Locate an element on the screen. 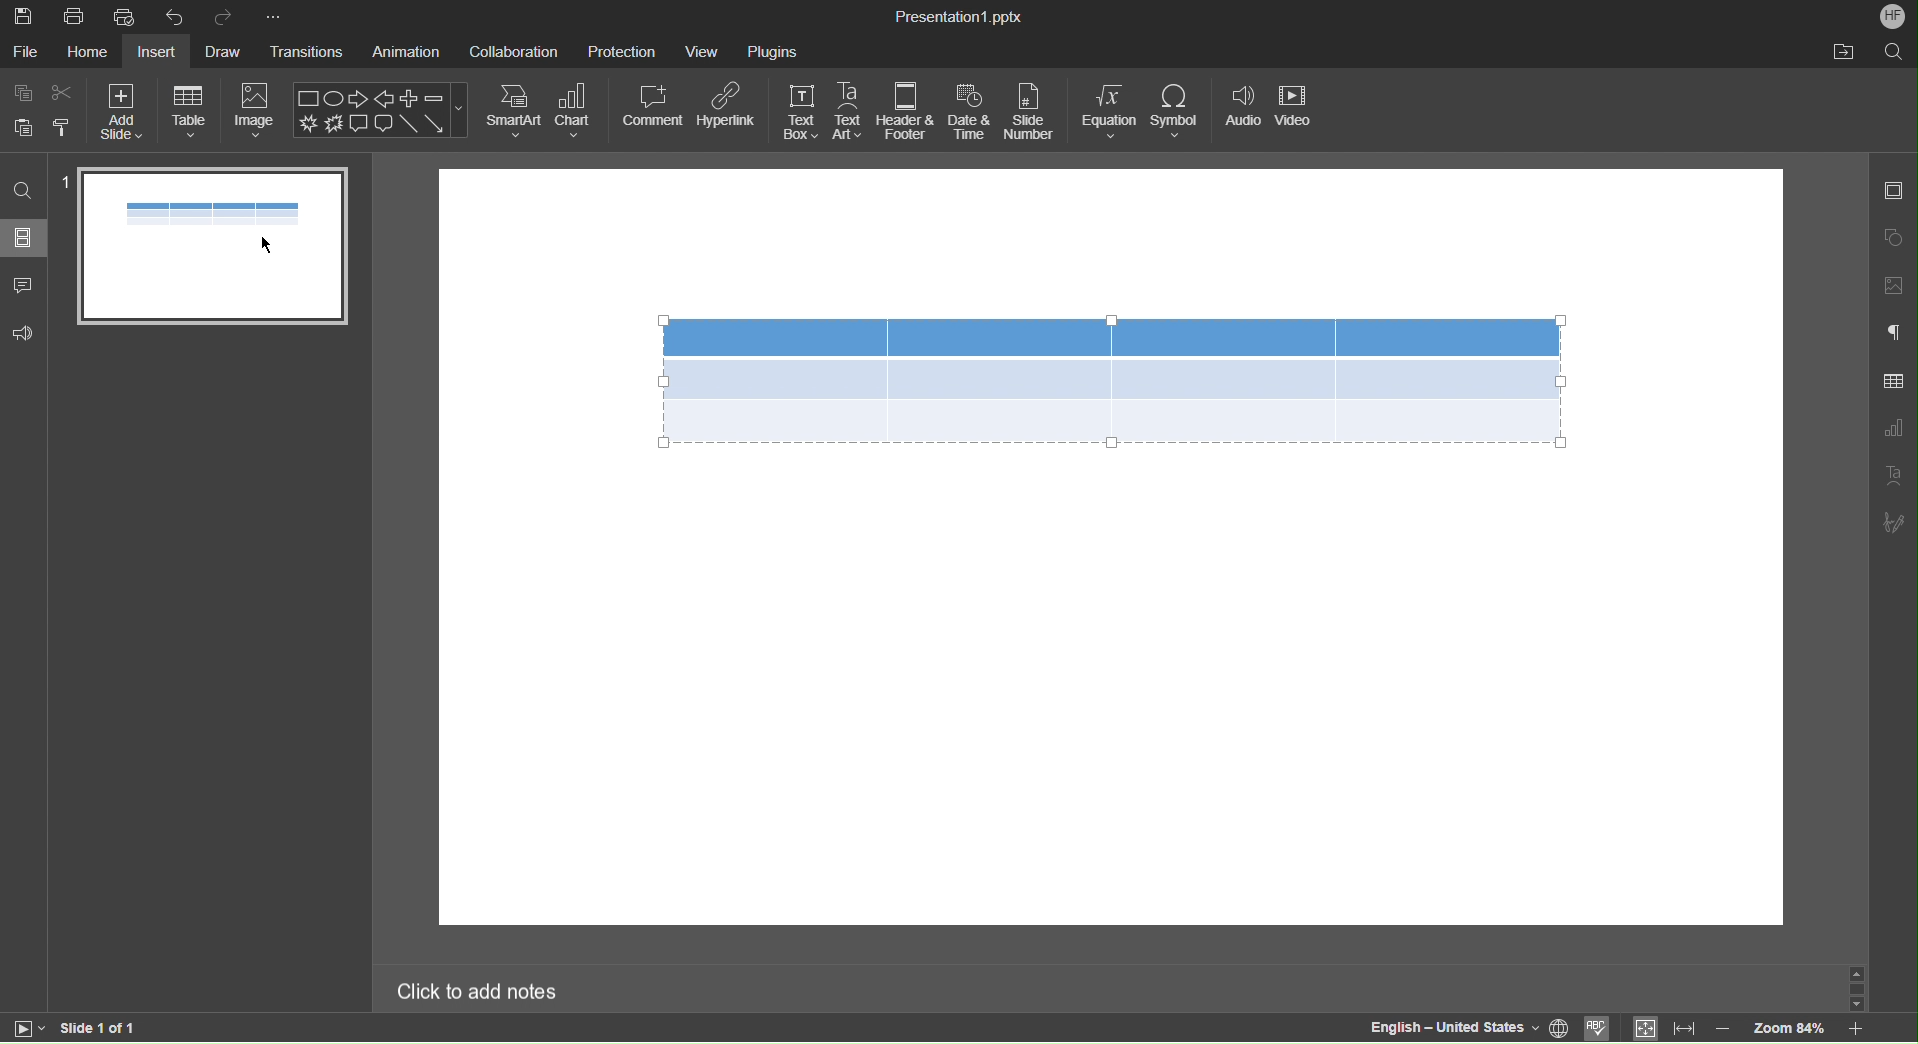 Image resolution: width=1918 pixels, height=1044 pixels. Image is located at coordinates (259, 107).